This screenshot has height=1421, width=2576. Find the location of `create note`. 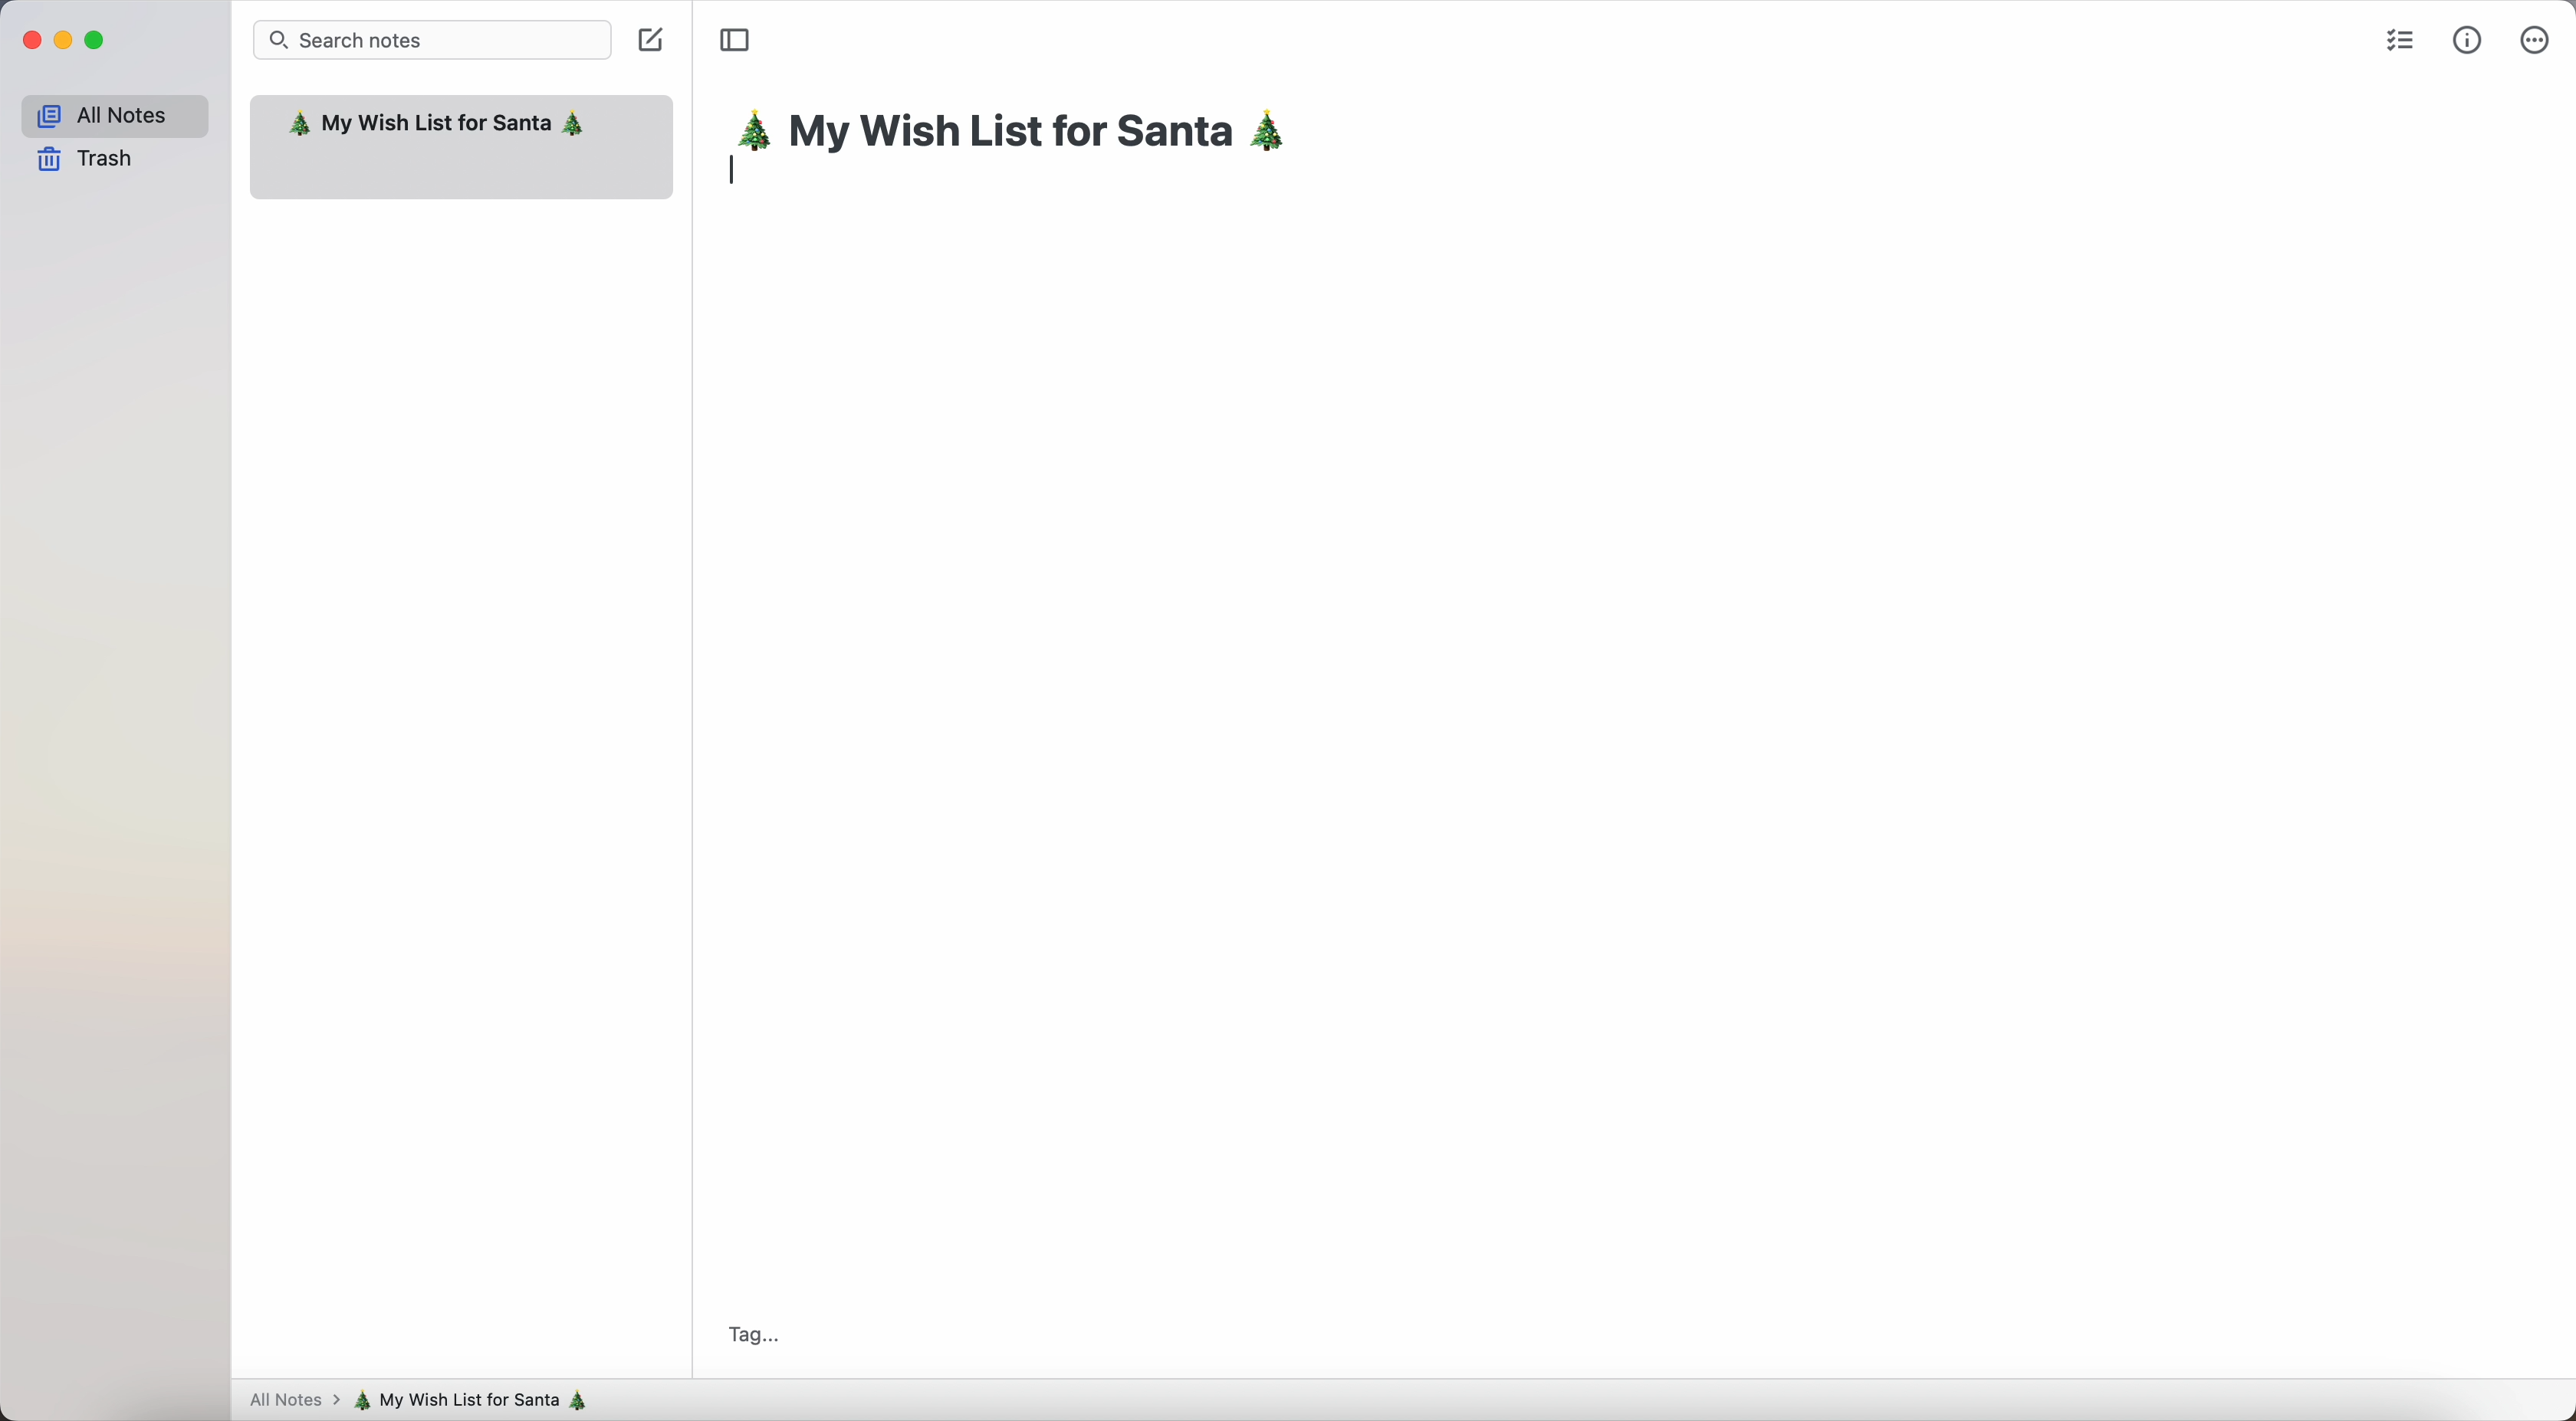

create note is located at coordinates (654, 44).